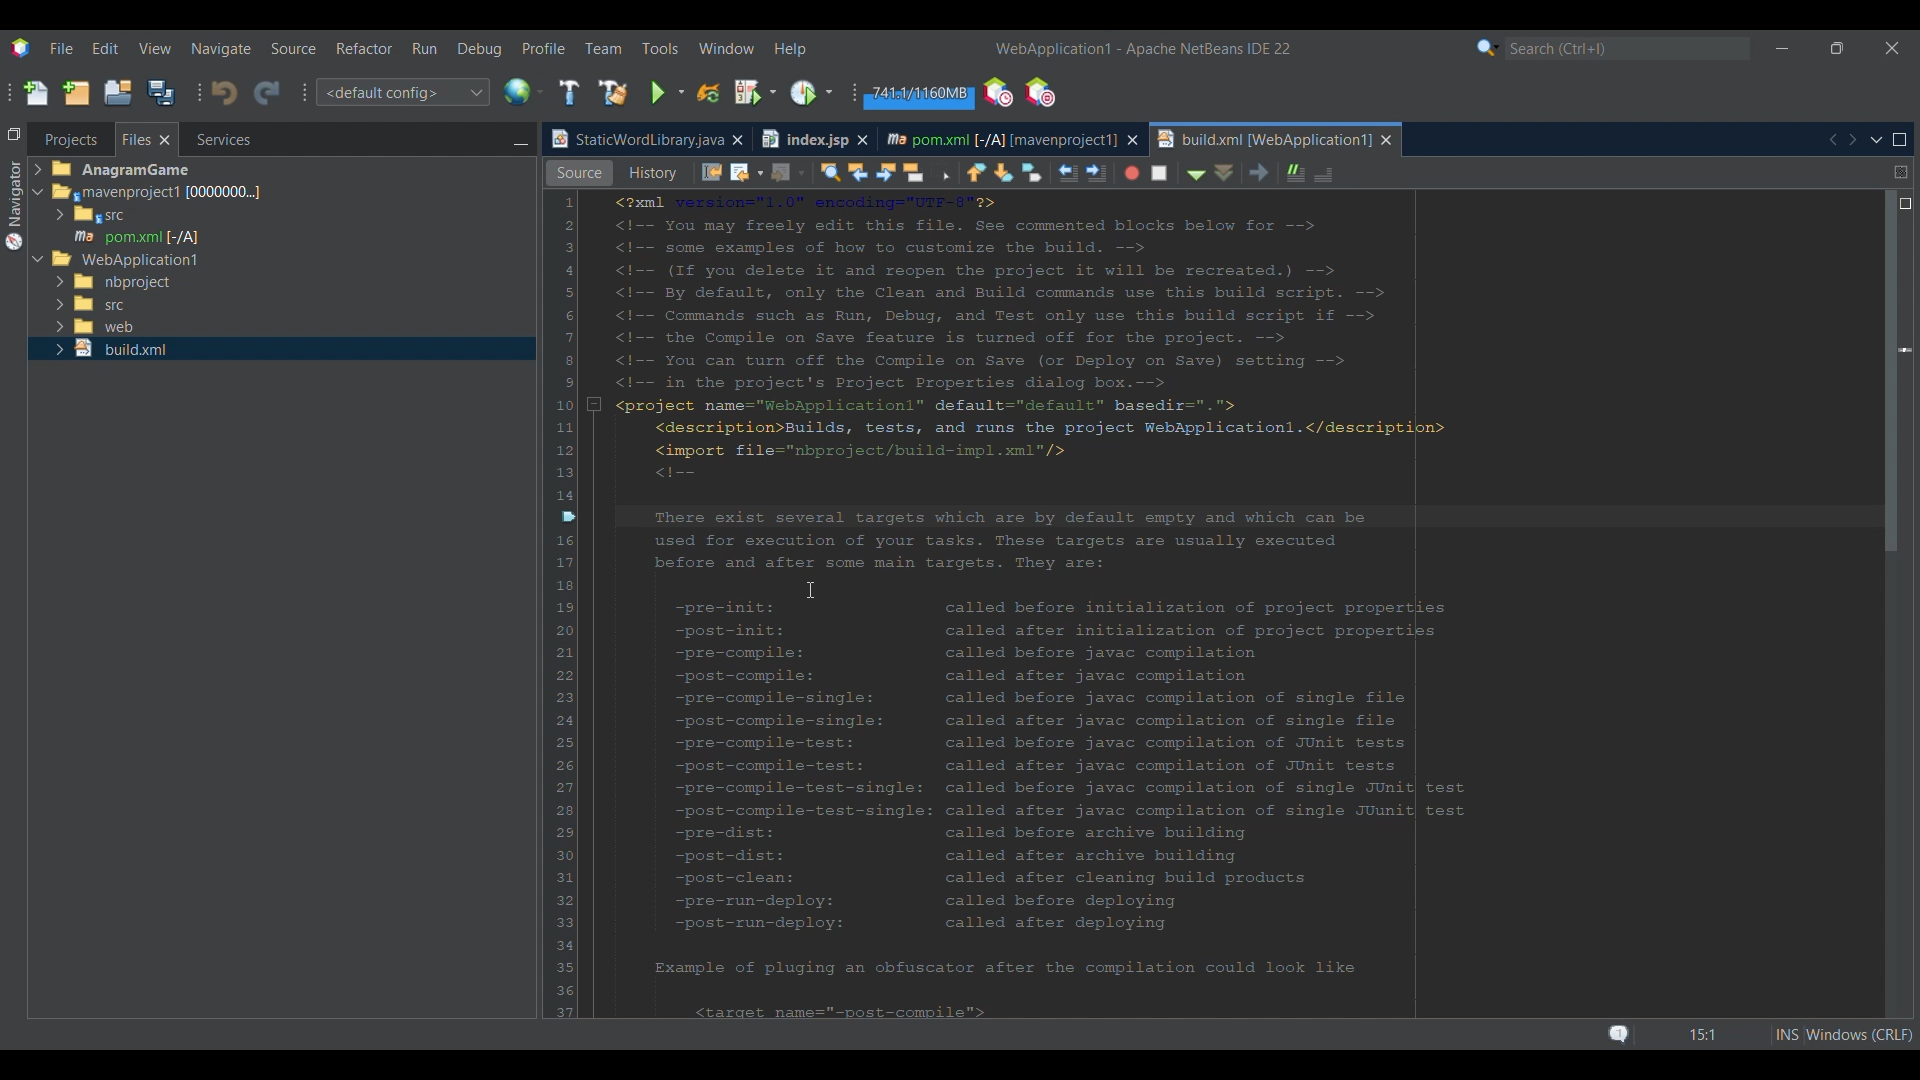 This screenshot has height=1080, width=1920. I want to click on Selected tab highlighted, so click(371, 191).